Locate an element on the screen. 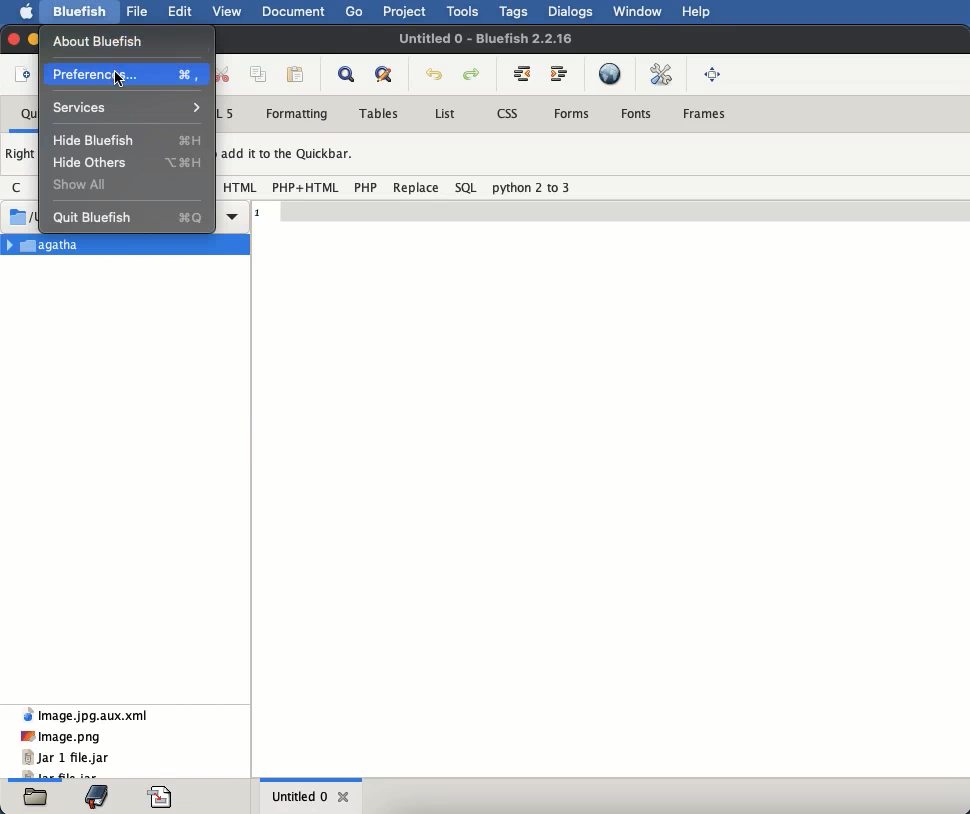 This screenshot has height=814, width=970. apple logo is located at coordinates (27, 12).